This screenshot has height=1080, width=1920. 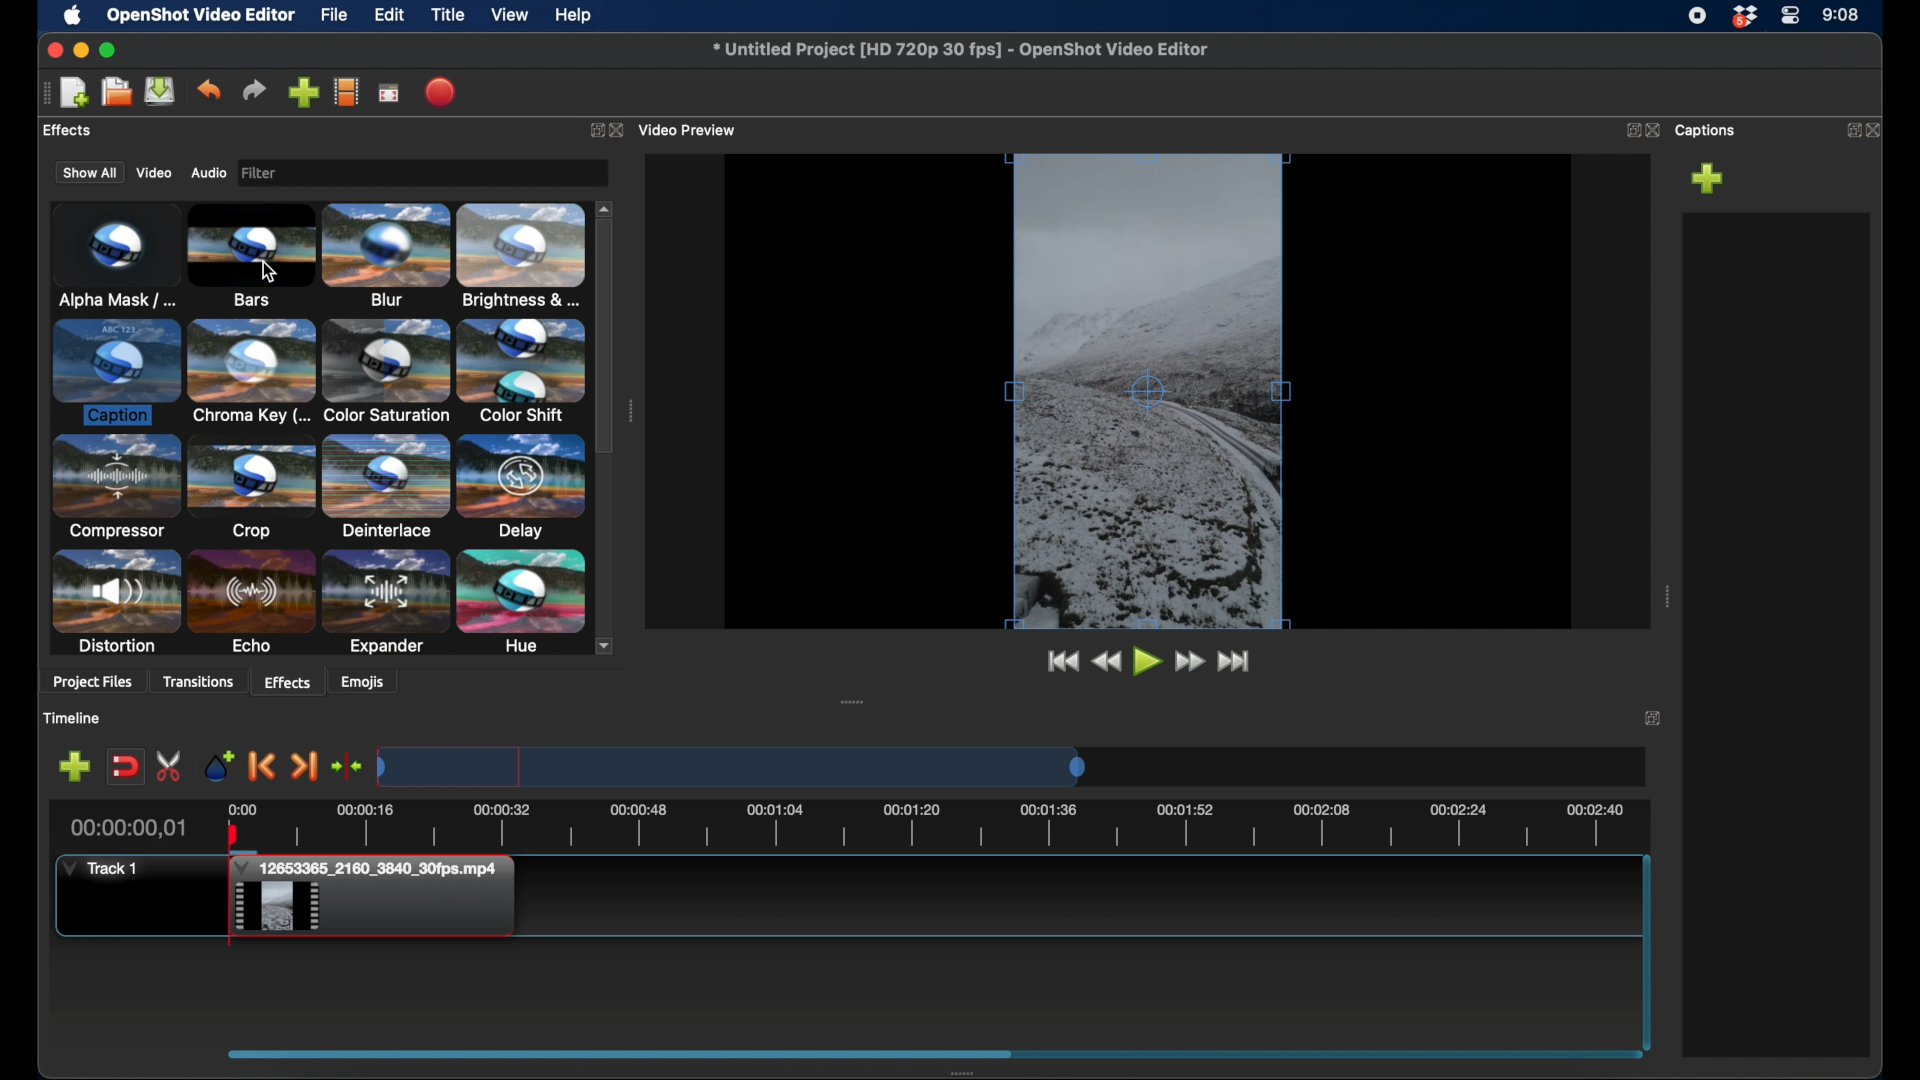 I want to click on brightness & contrast, so click(x=524, y=256).